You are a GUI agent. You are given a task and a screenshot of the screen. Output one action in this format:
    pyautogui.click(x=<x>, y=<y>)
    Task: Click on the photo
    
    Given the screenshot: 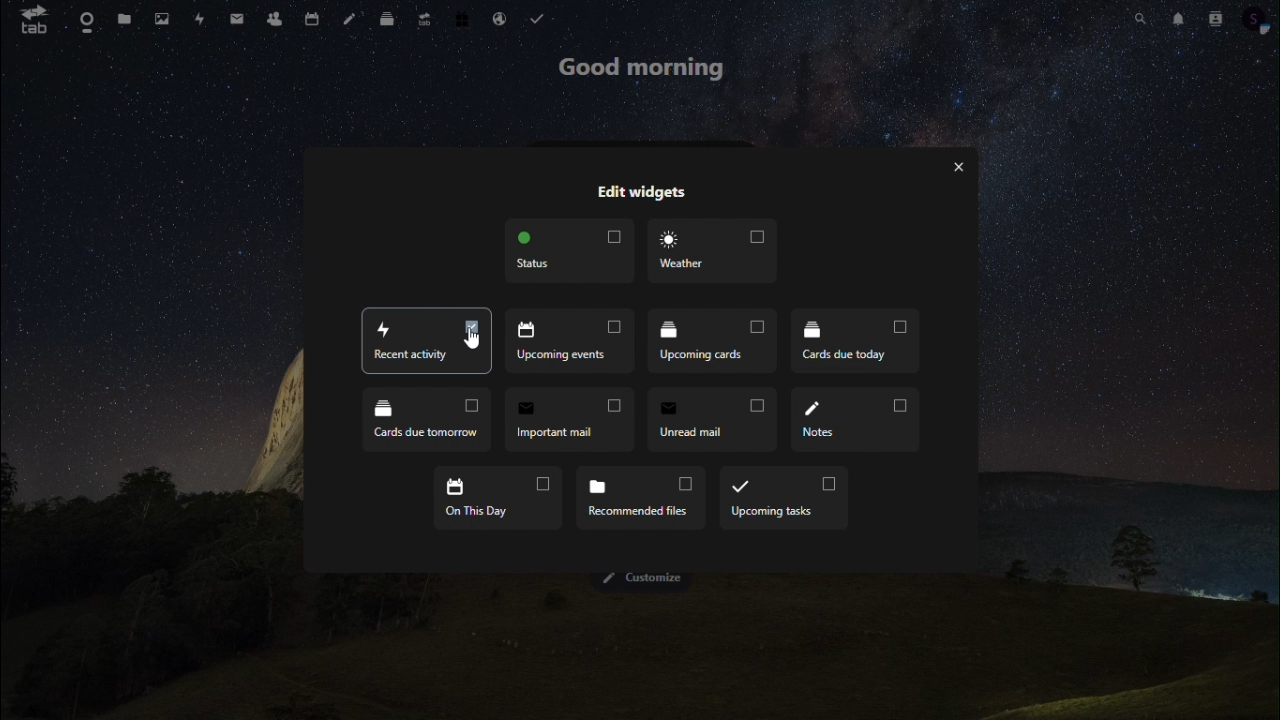 What is the action you would take?
    pyautogui.click(x=162, y=17)
    